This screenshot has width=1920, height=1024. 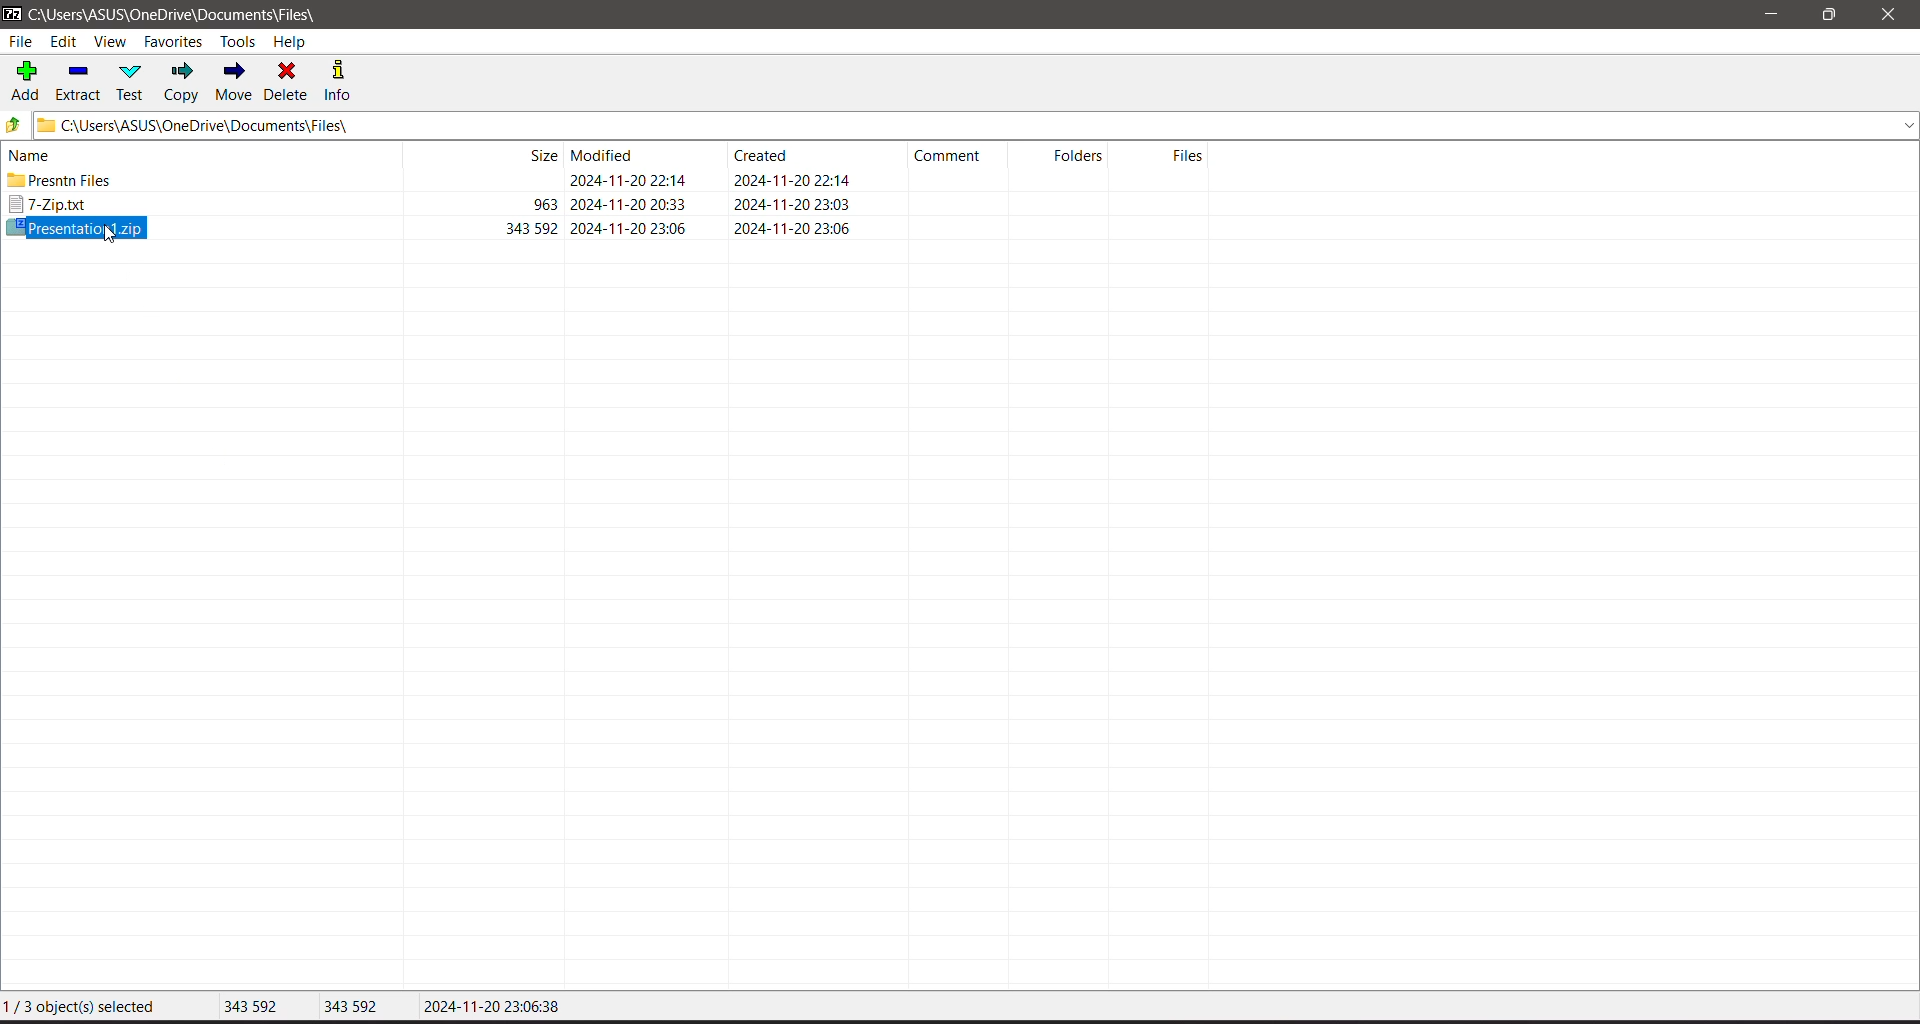 I want to click on Restore Down, so click(x=1831, y=15).